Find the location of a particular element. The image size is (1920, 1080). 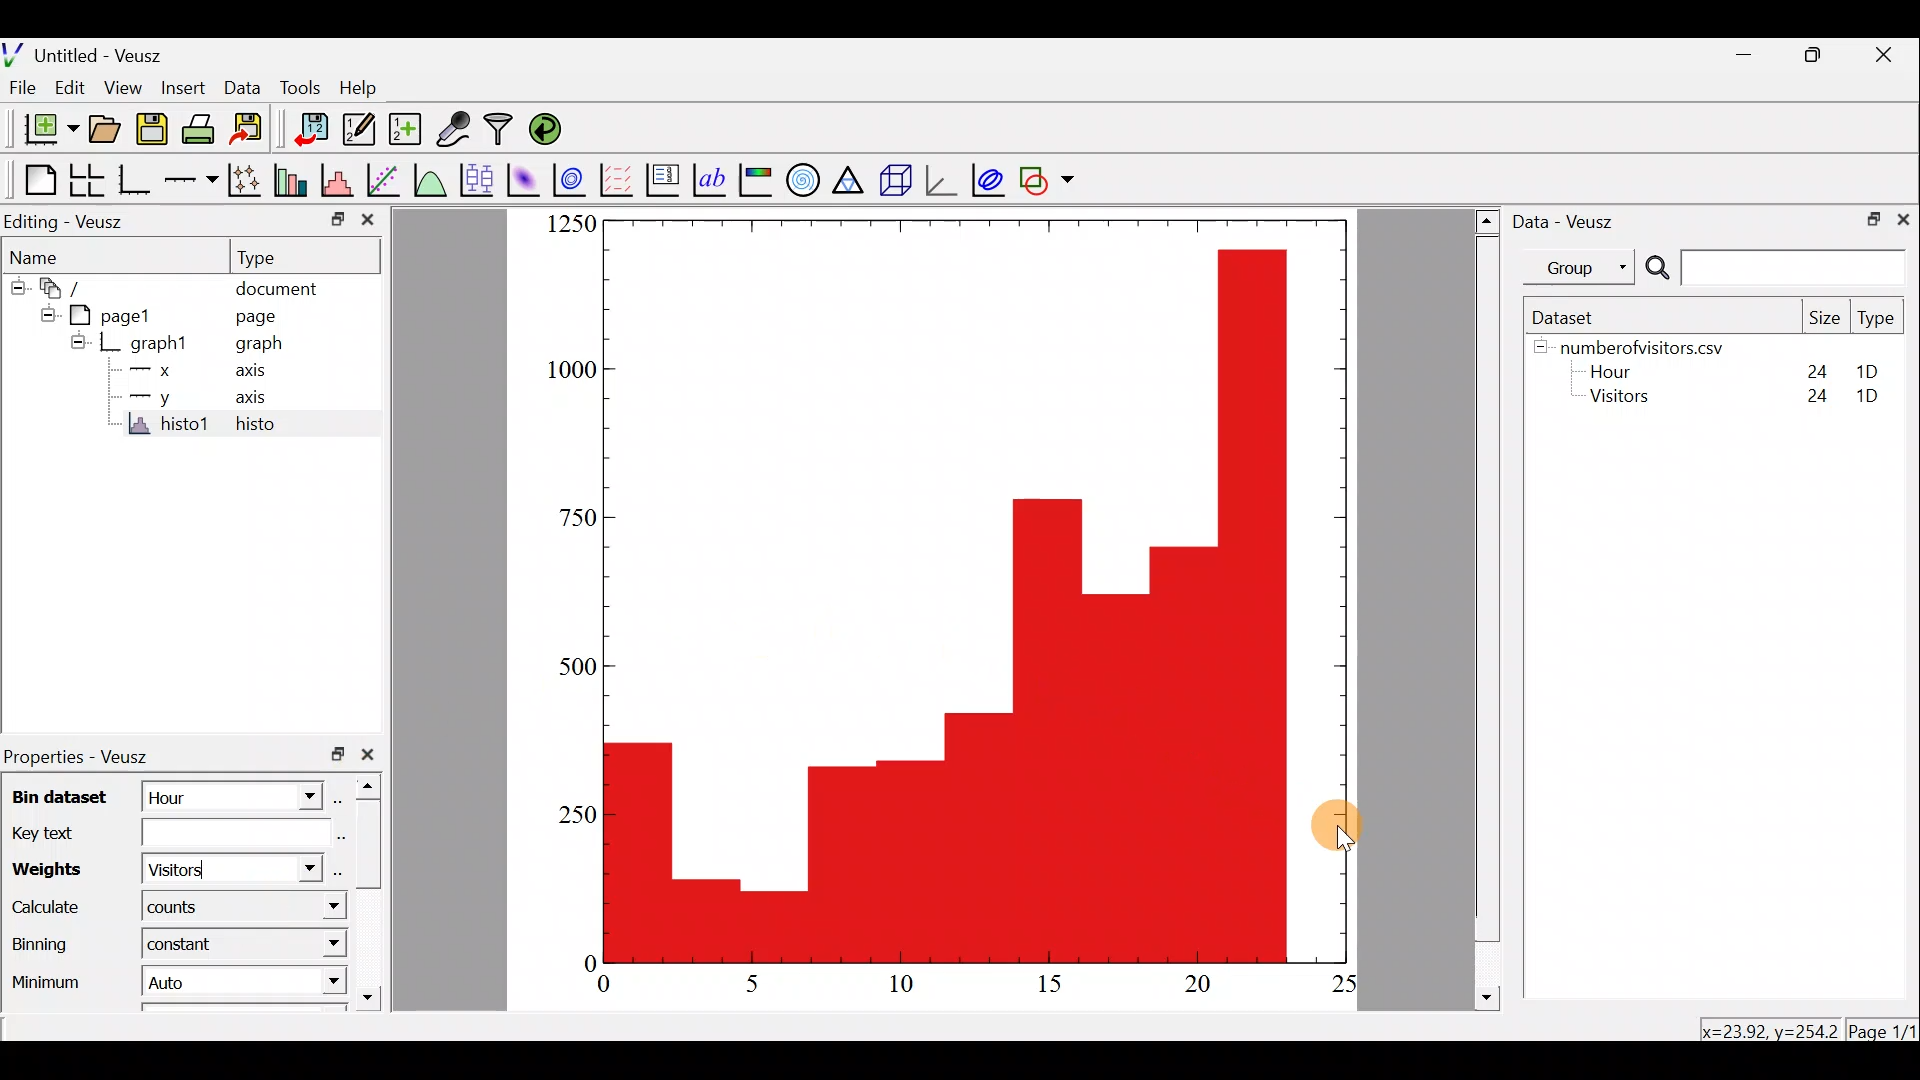

Properties - Veusz is located at coordinates (79, 758).